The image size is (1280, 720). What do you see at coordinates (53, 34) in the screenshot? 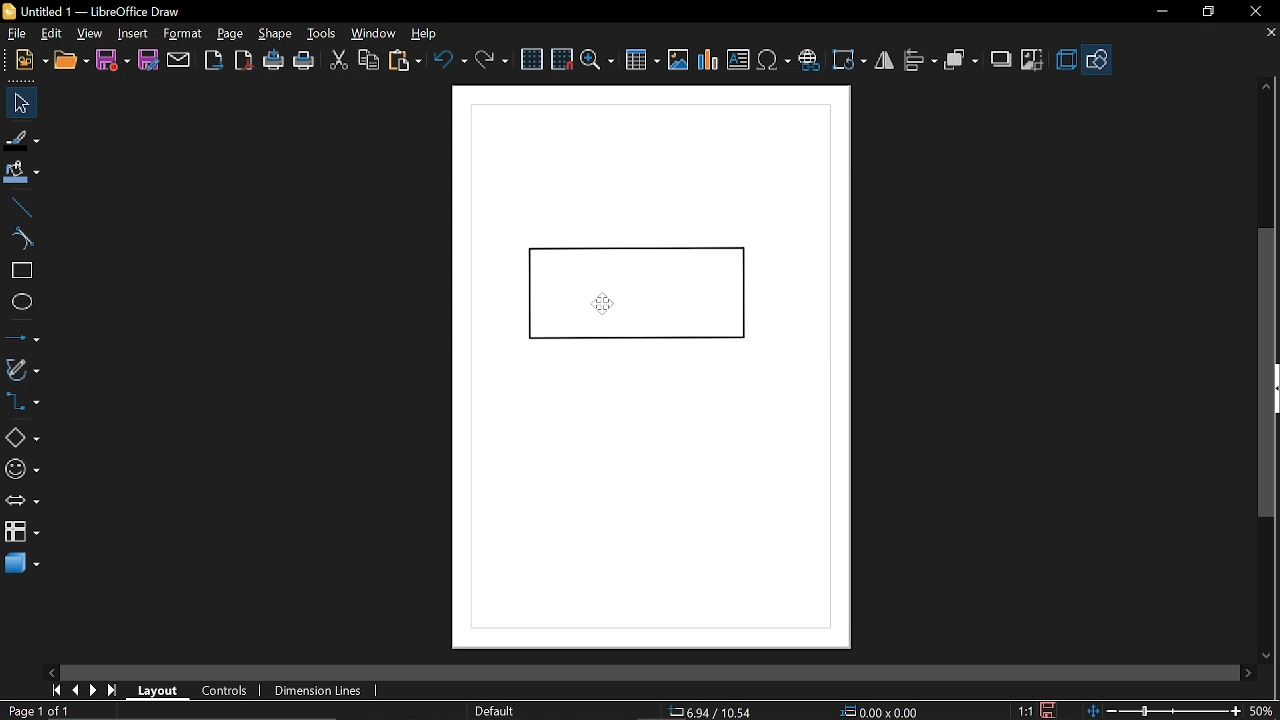
I see `edit` at bounding box center [53, 34].